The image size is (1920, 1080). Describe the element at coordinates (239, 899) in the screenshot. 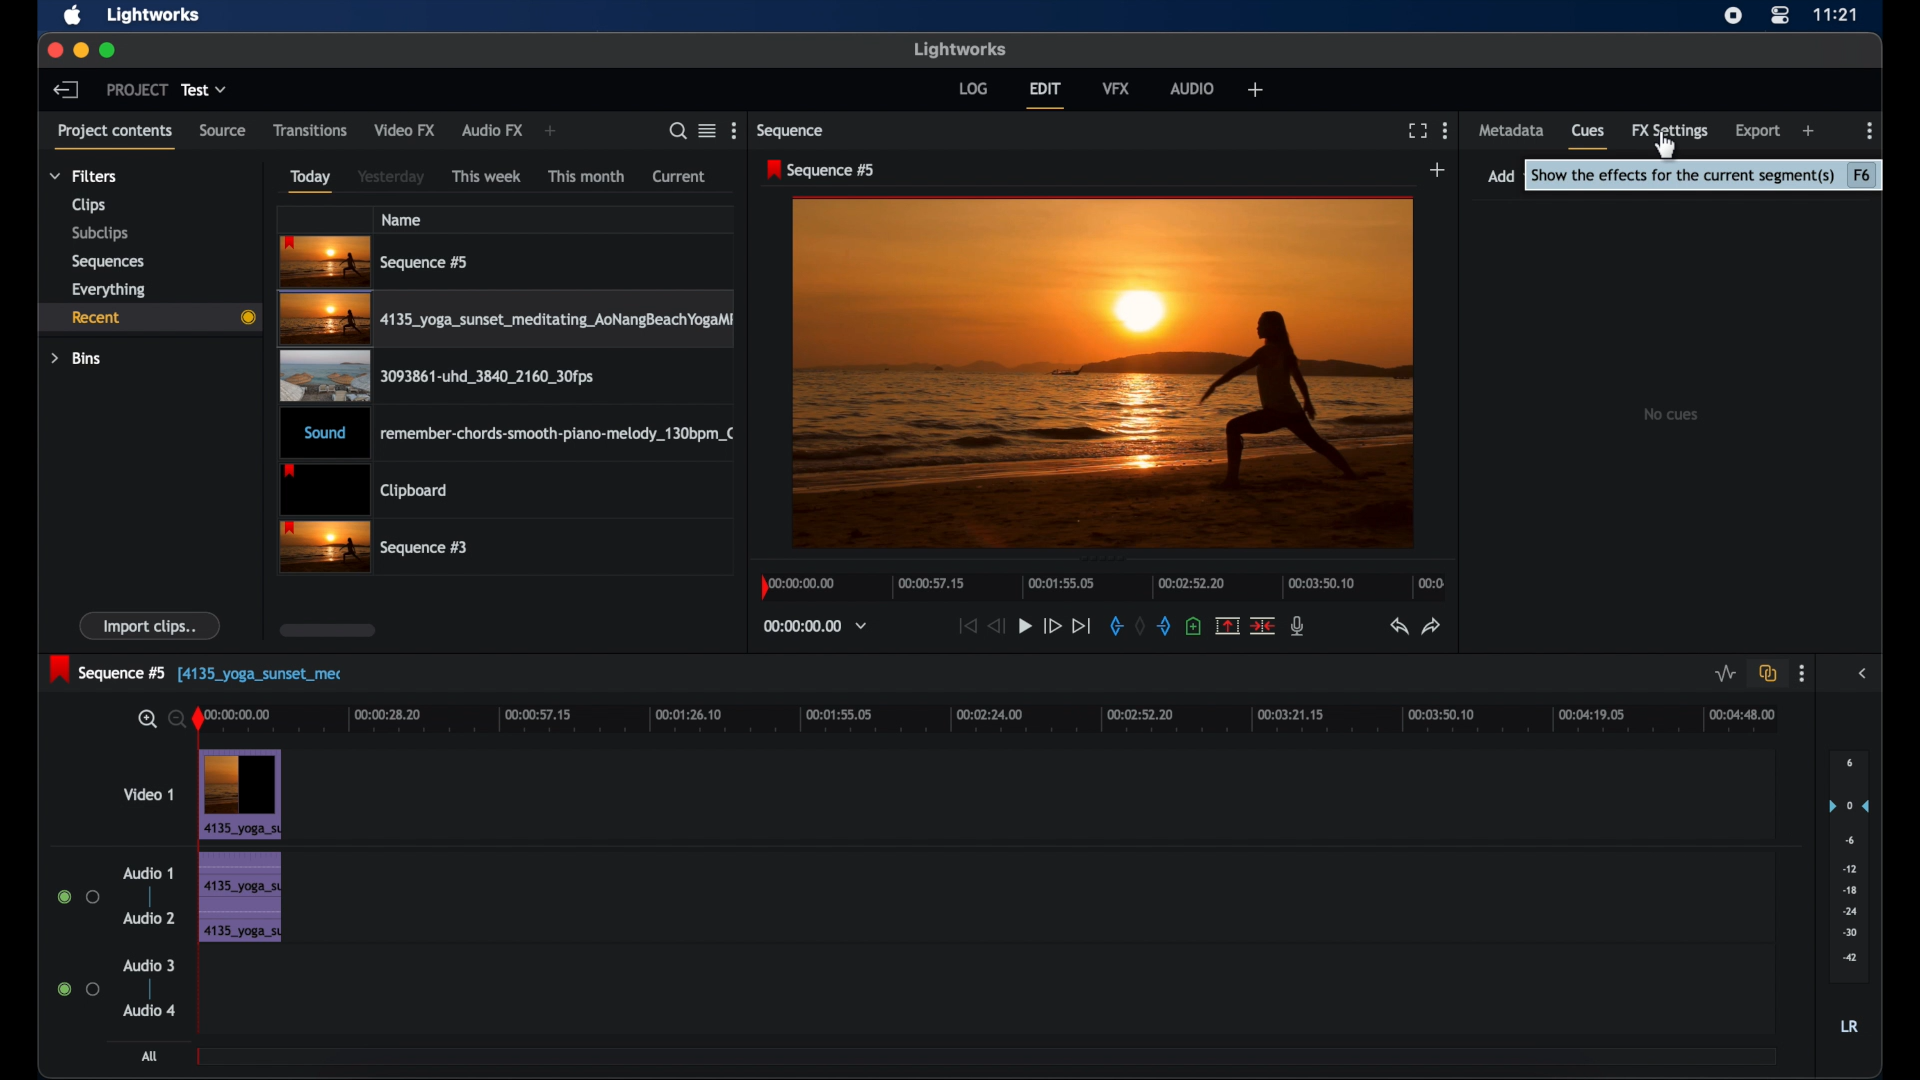

I see `audio clip` at that location.